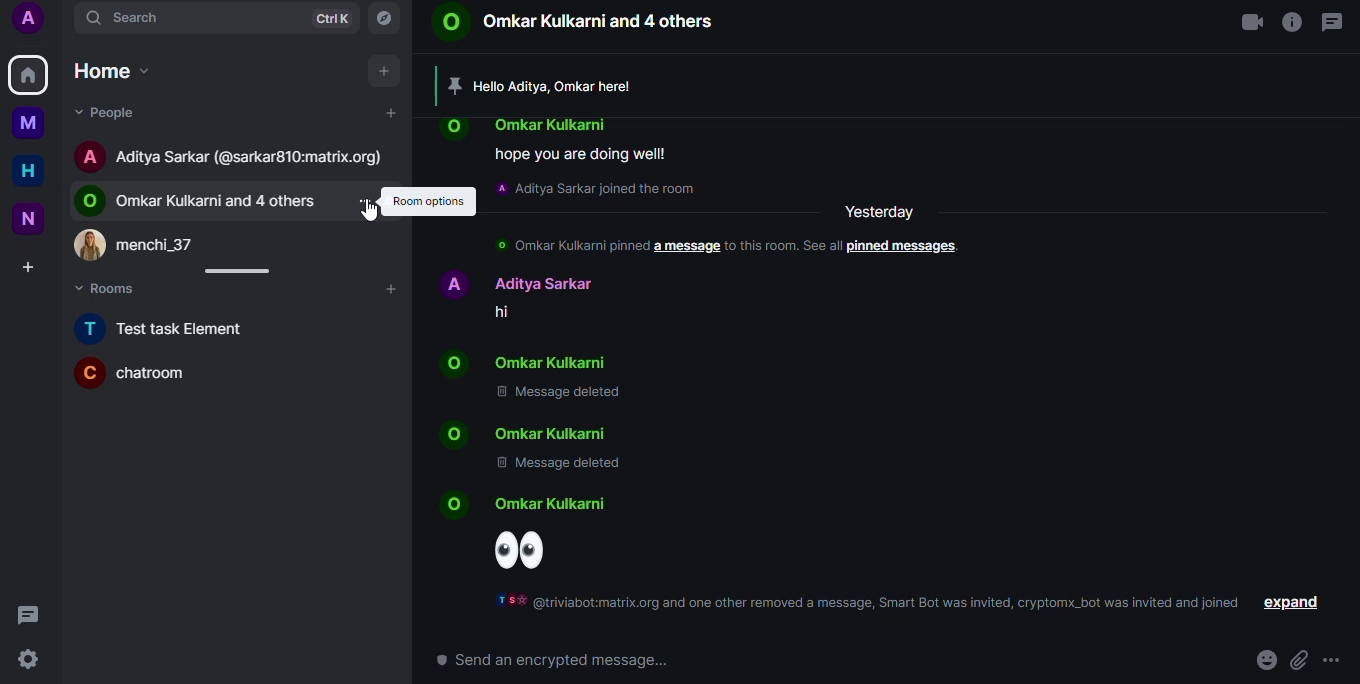 This screenshot has width=1360, height=684. I want to click on add rooms, so click(395, 290).